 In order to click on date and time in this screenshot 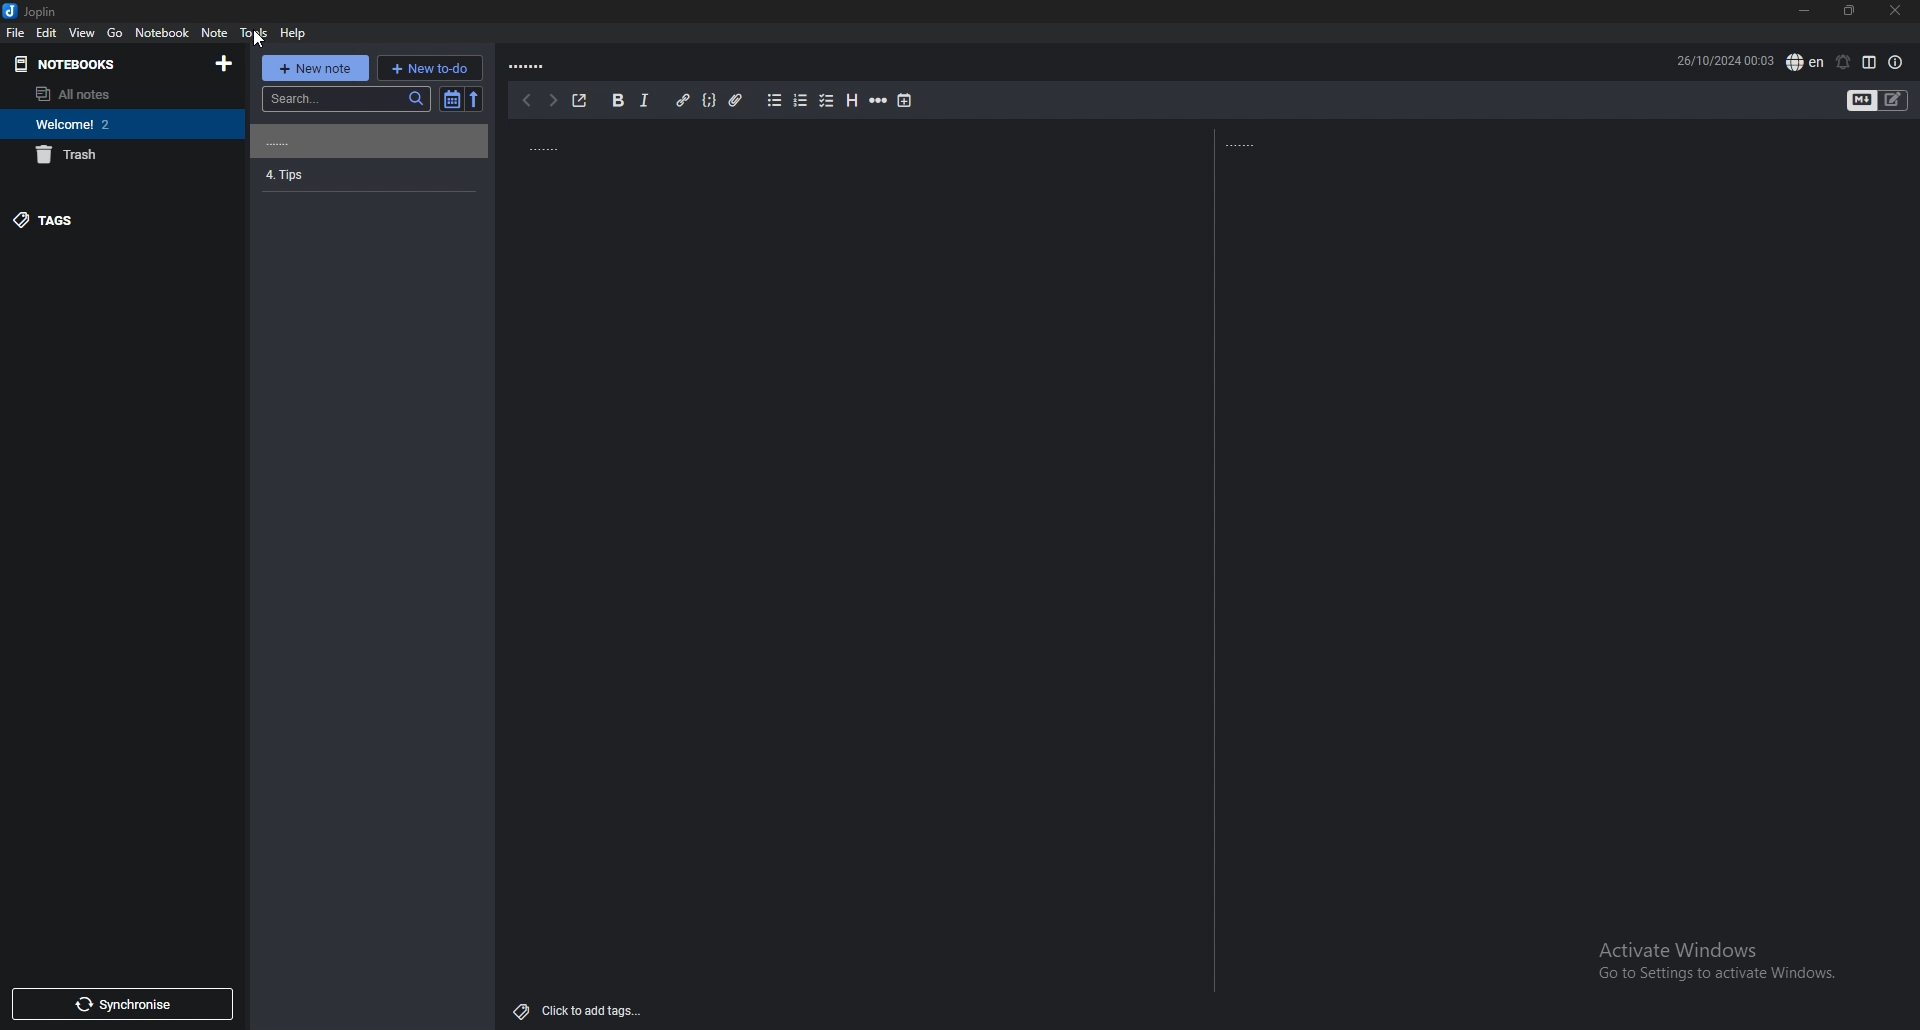, I will do `click(1721, 61)`.